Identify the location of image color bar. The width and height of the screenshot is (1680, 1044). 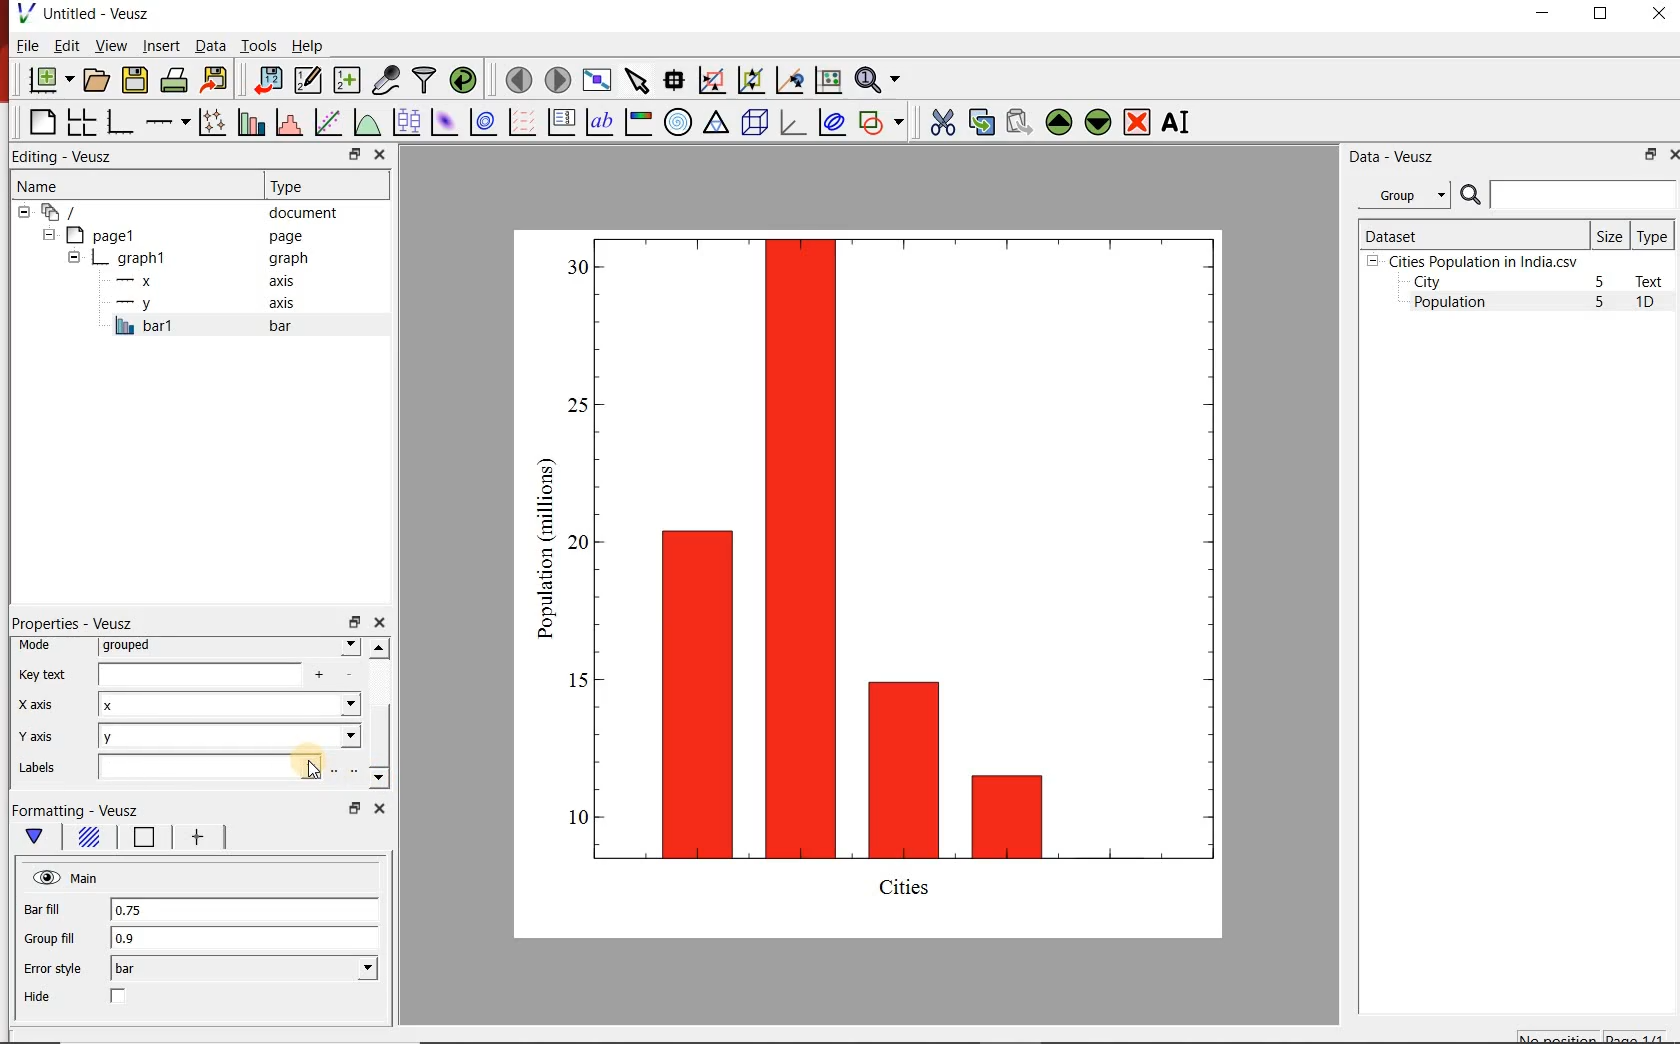
(638, 122).